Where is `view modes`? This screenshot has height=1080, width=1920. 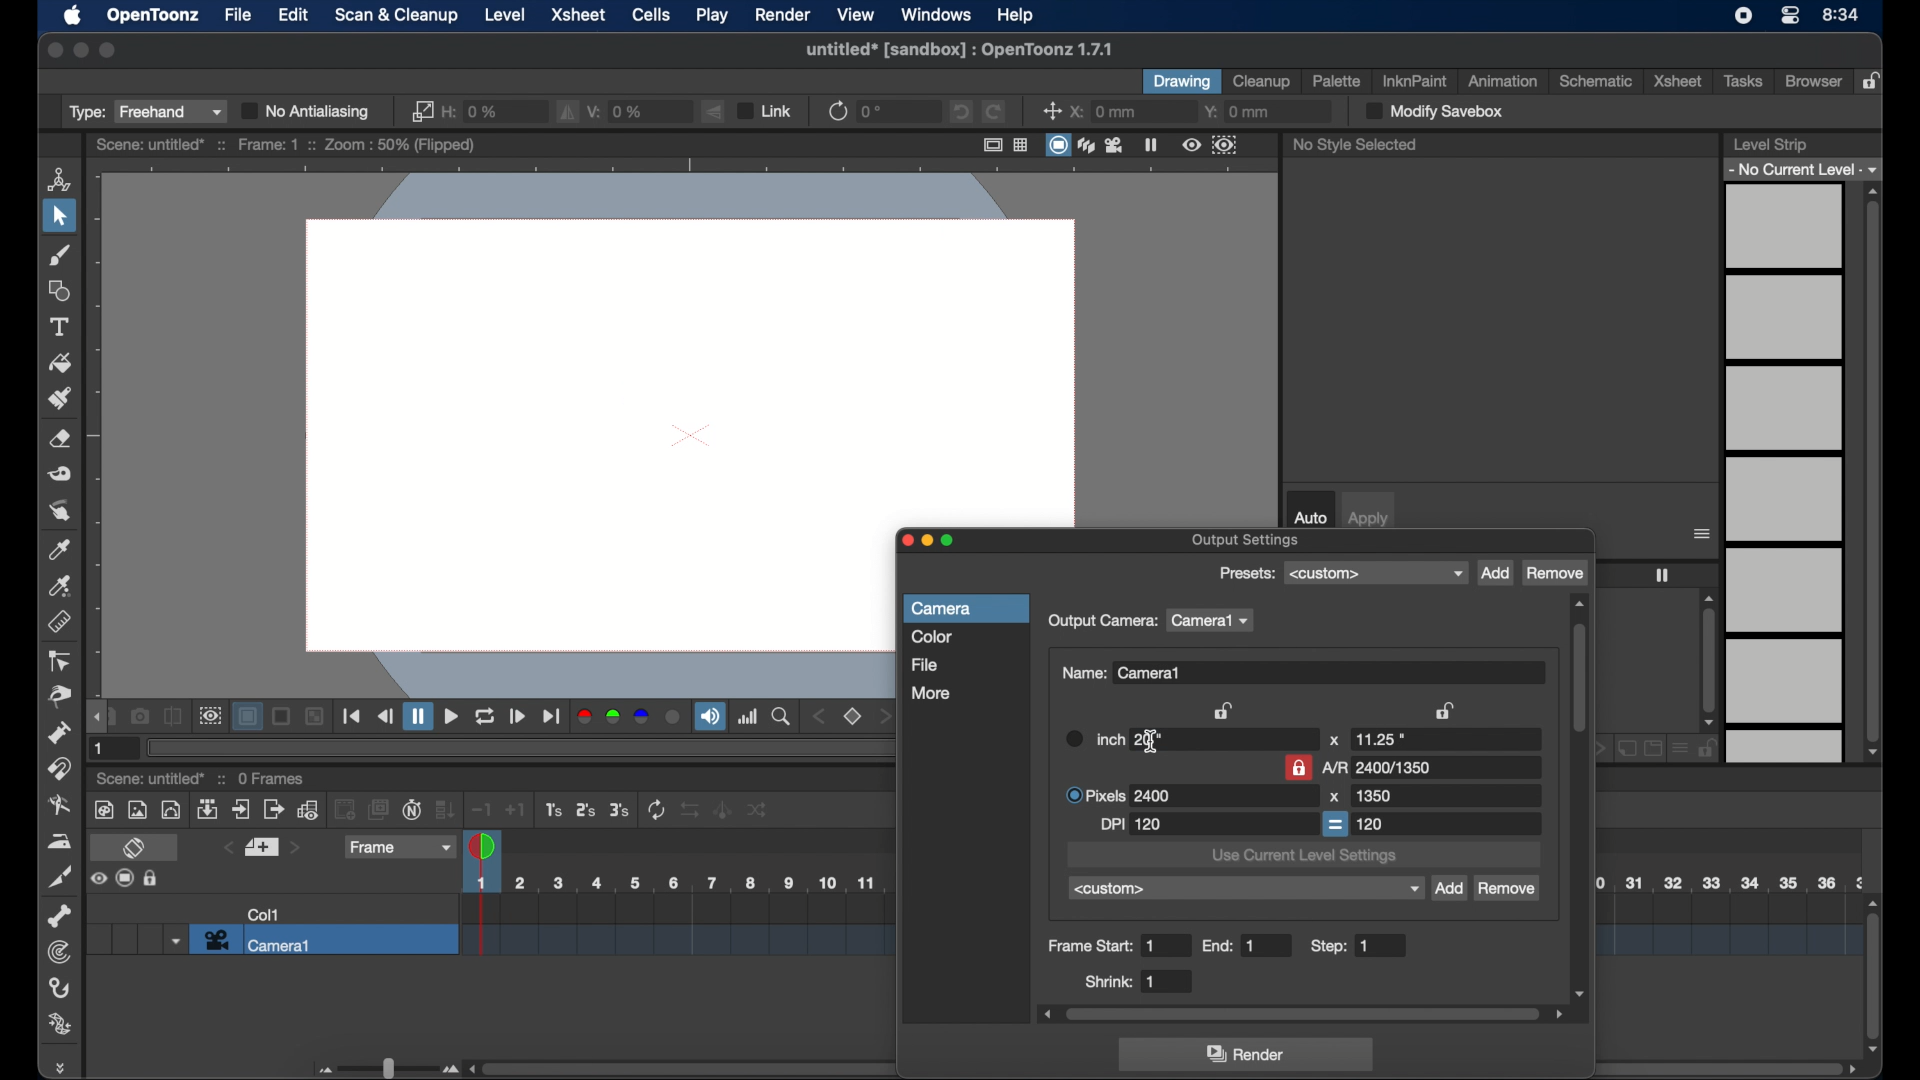
view modes is located at coordinates (1086, 145).